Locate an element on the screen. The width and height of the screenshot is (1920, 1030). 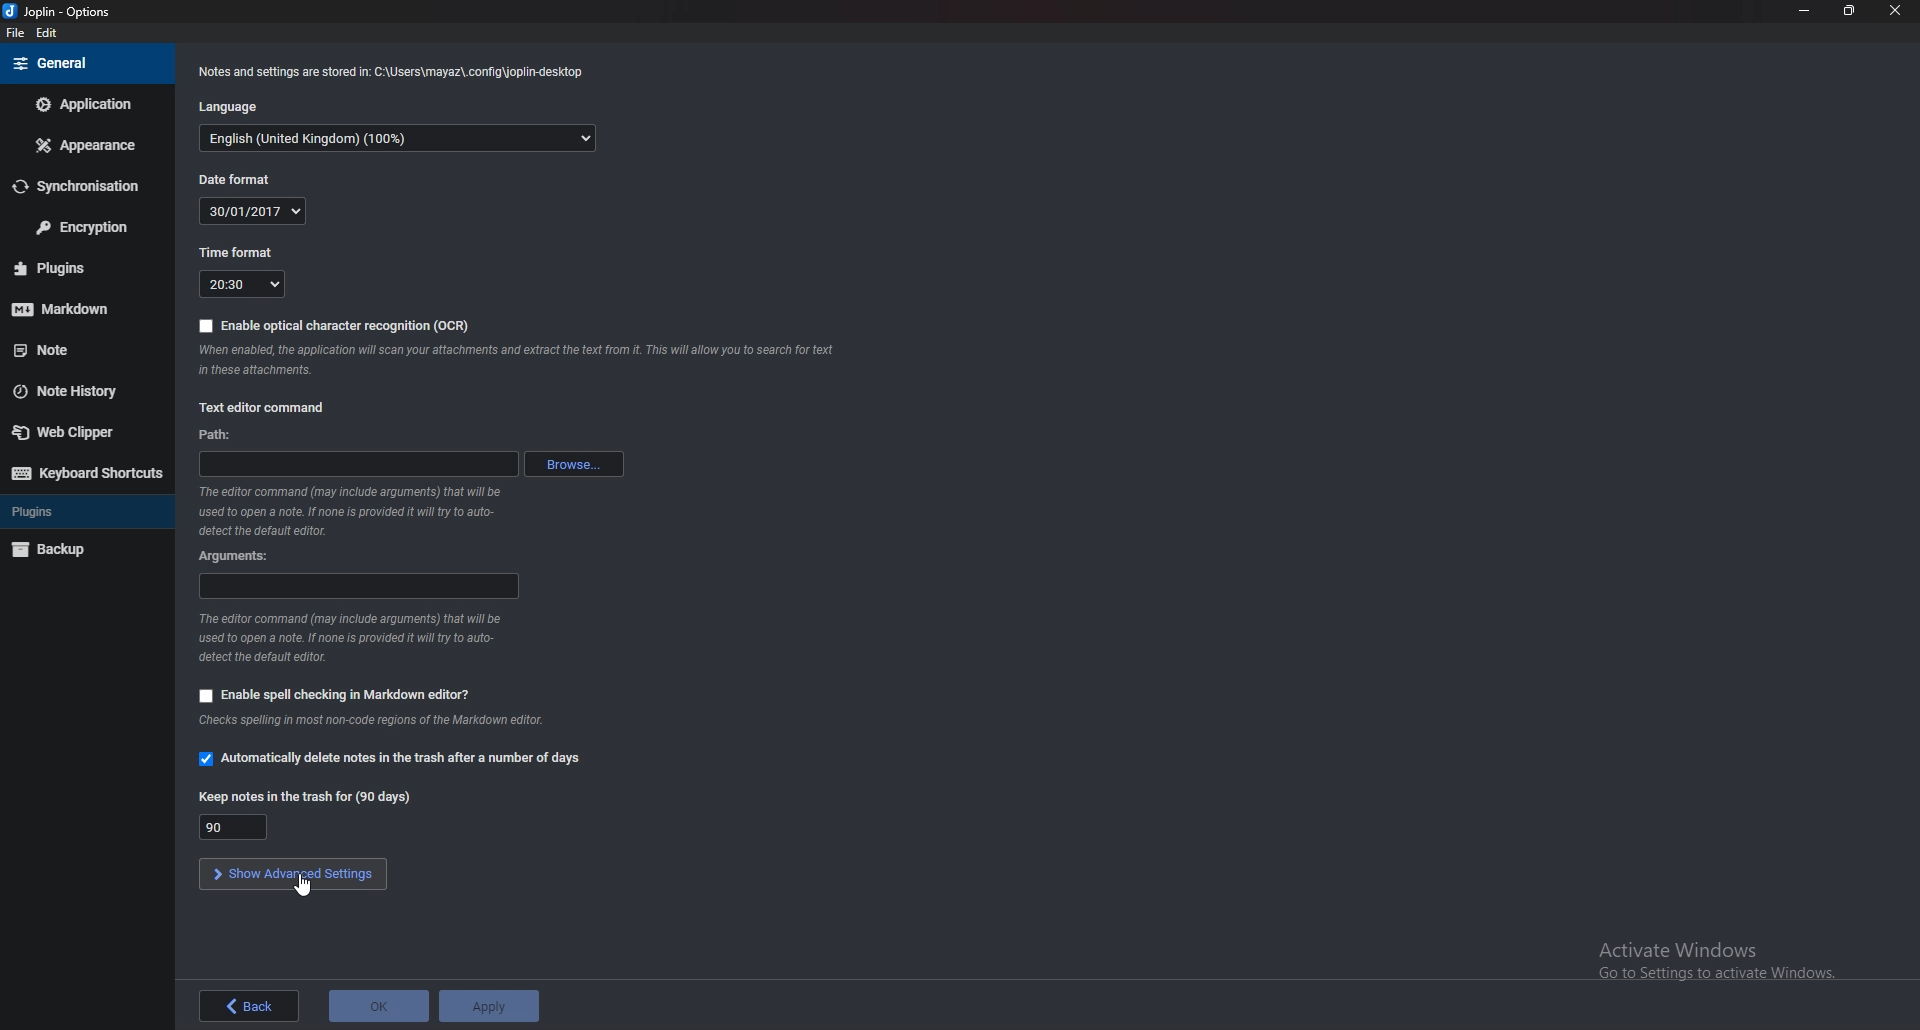
close is located at coordinates (1892, 10).